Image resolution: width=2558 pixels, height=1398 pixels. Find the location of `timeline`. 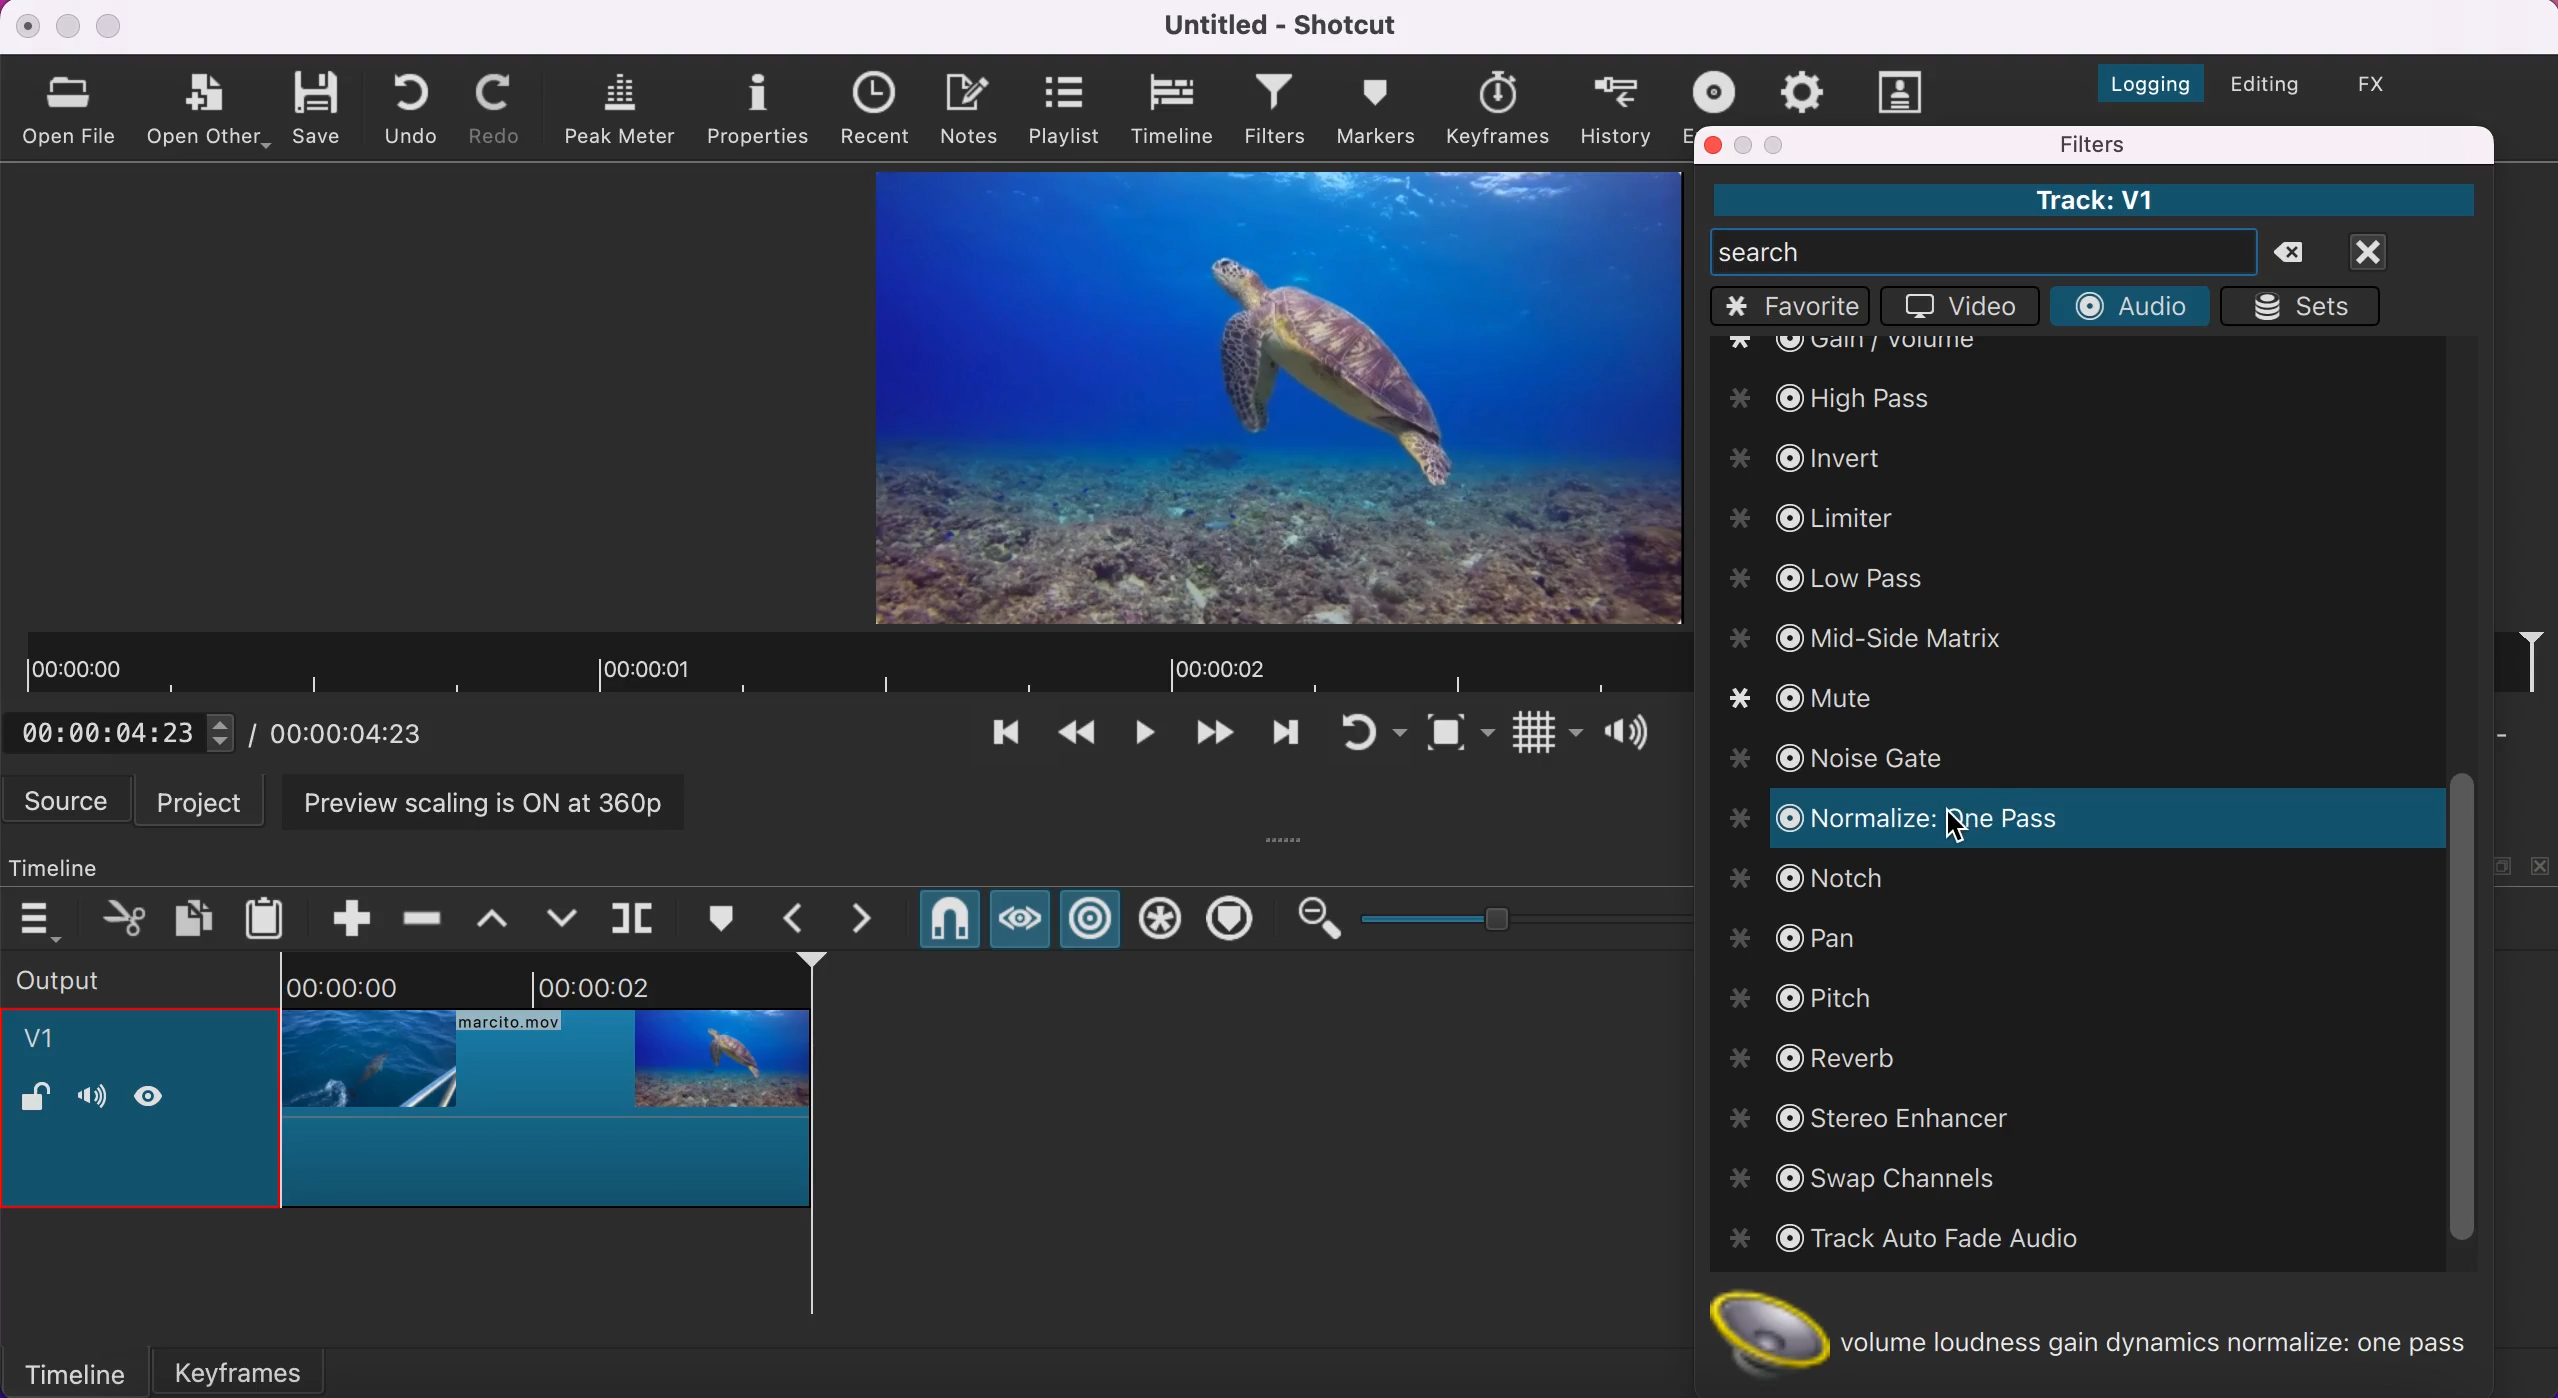

timeline is located at coordinates (1175, 110).